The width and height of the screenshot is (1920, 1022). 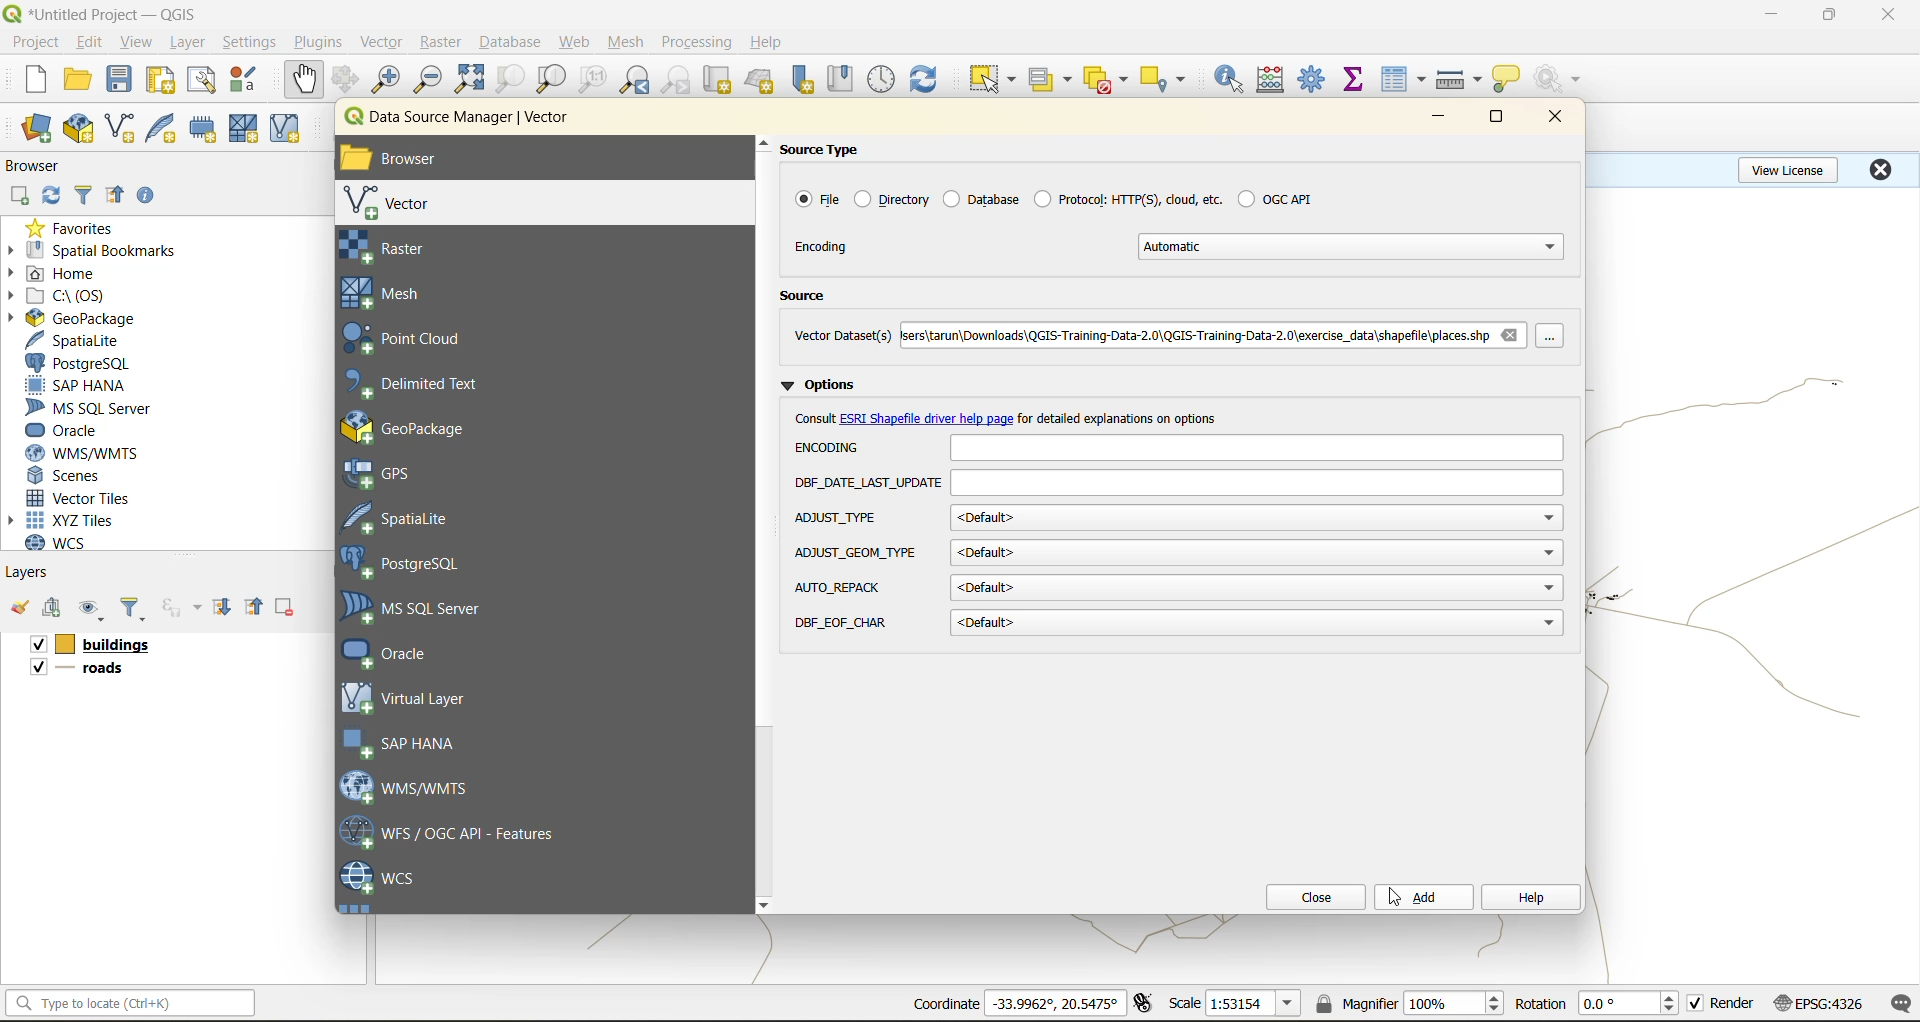 What do you see at coordinates (840, 587) in the screenshot?
I see `auto repack` at bounding box center [840, 587].